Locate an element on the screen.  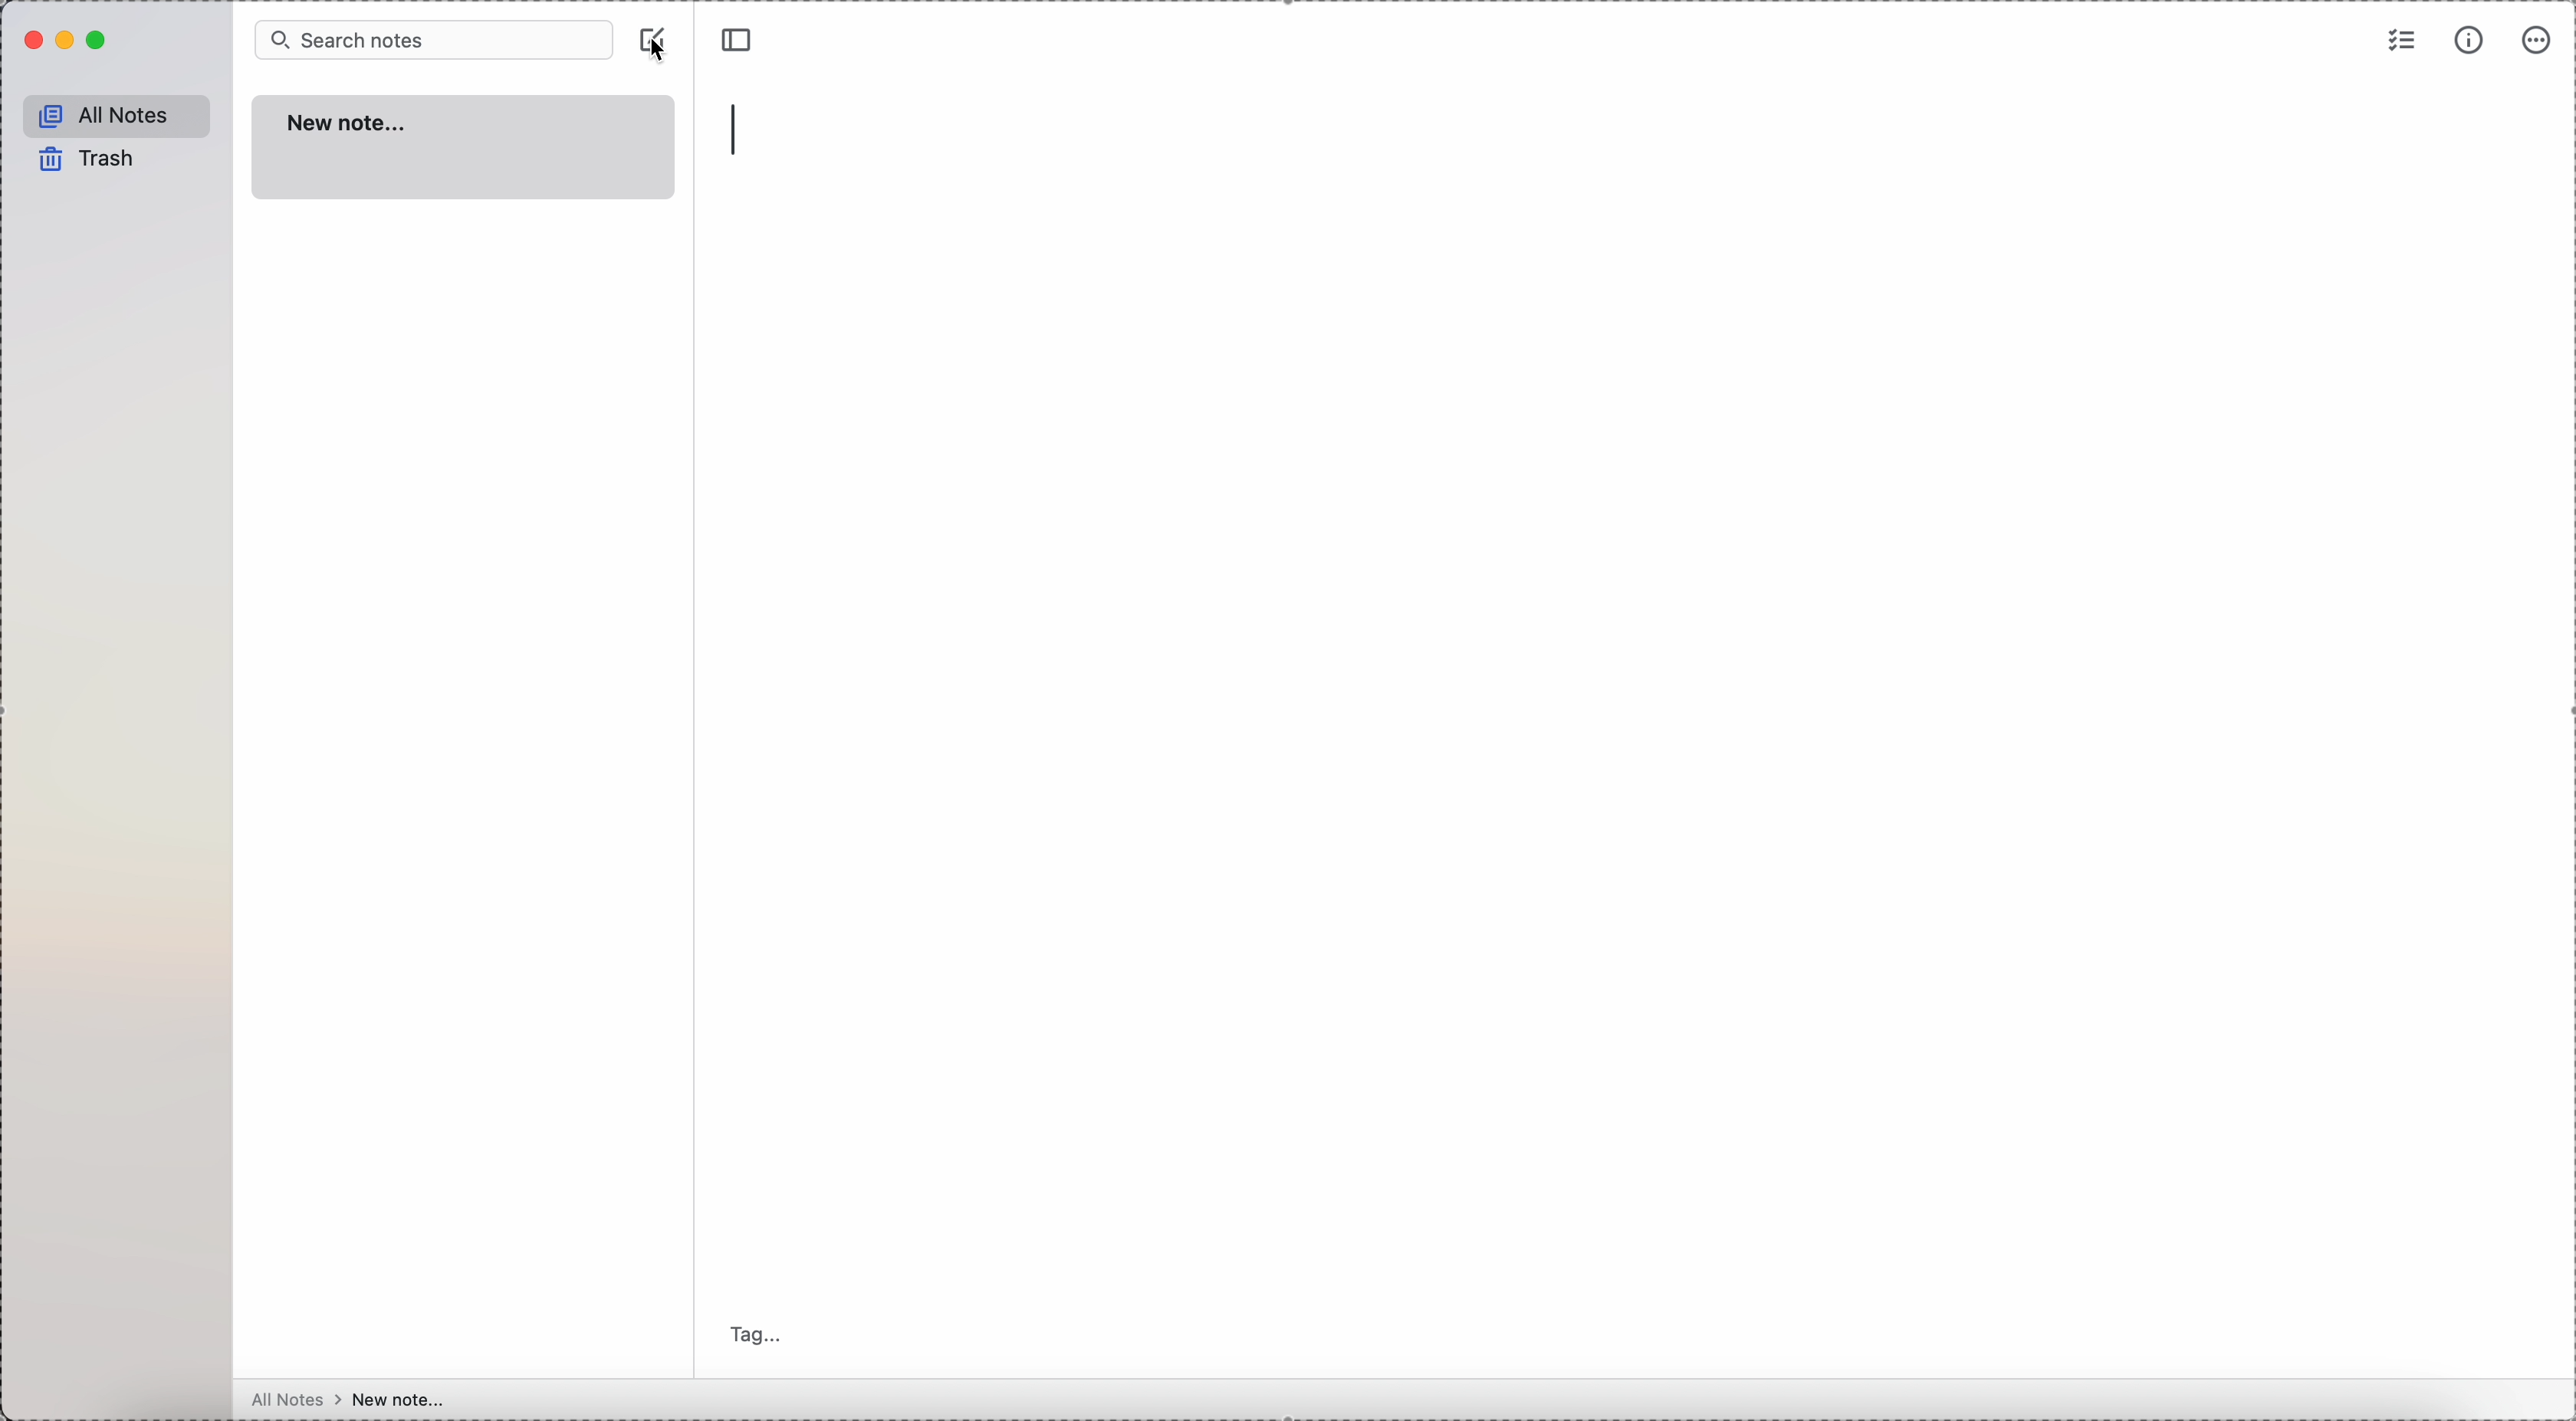
all notes > new note is located at coordinates (346, 1400).